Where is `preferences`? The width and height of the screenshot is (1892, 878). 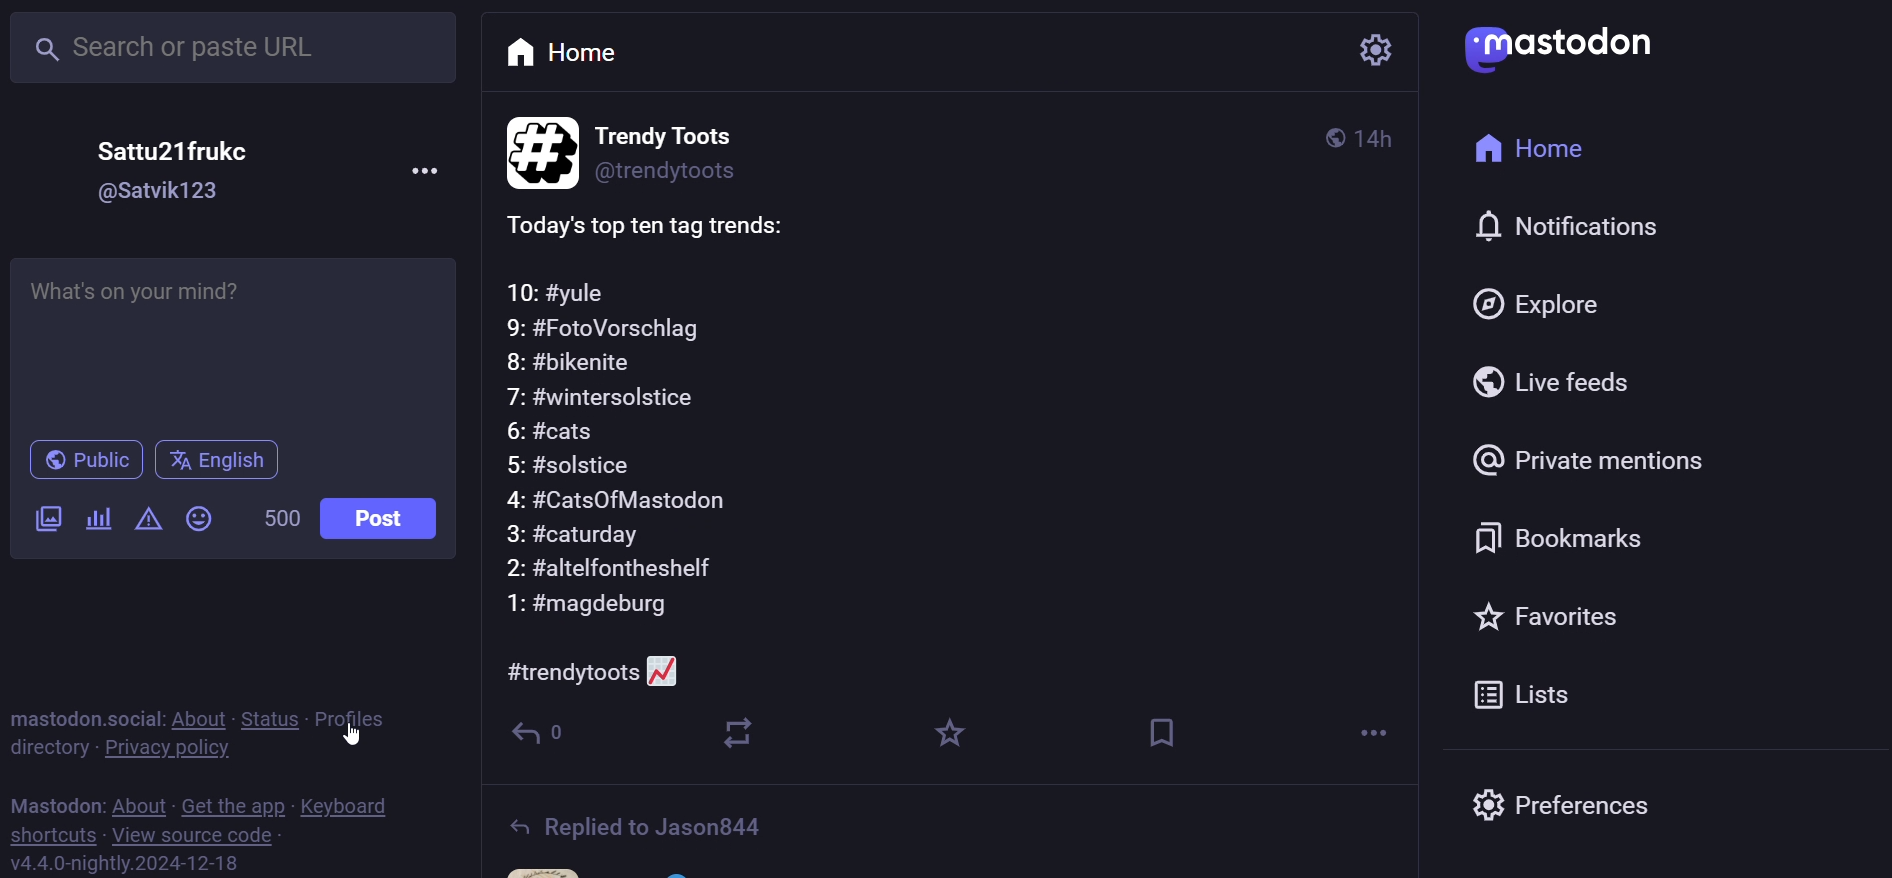
preferences is located at coordinates (1574, 807).